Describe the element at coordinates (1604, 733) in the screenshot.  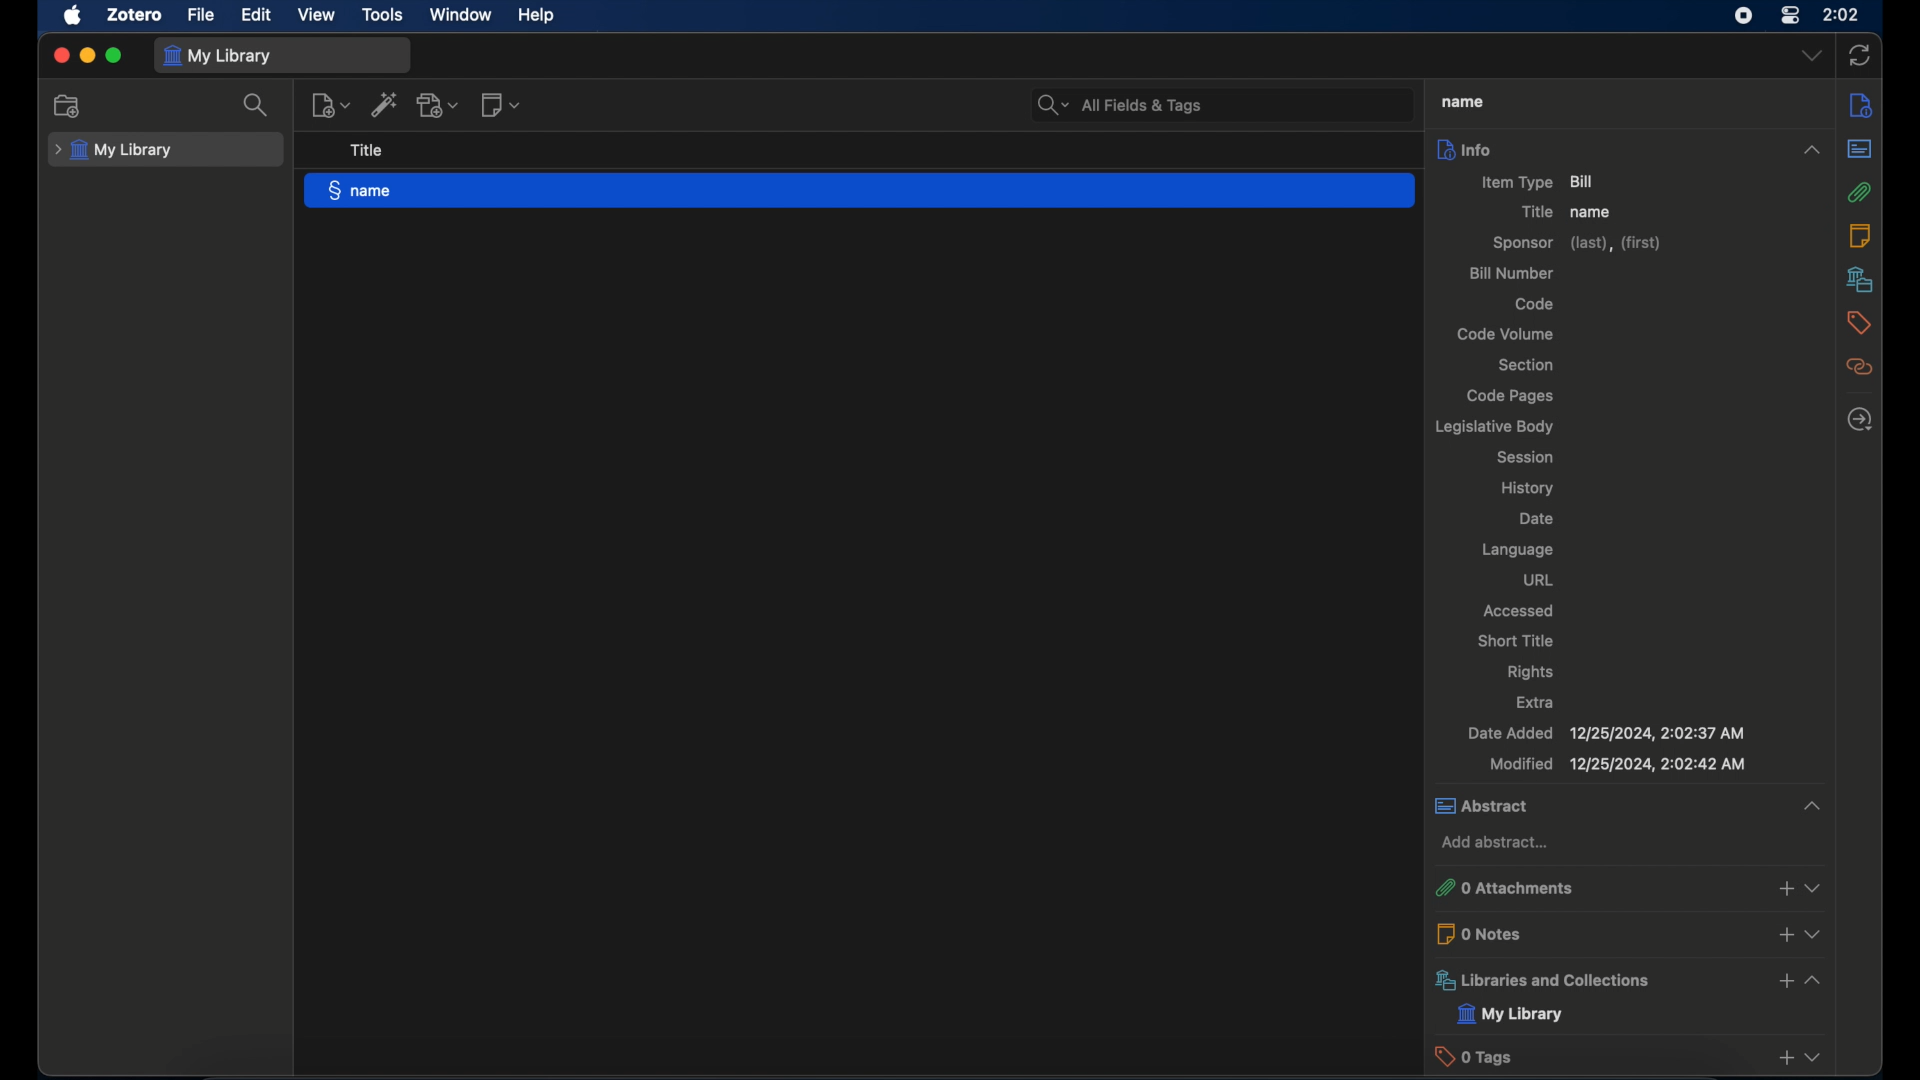
I see `date added` at that location.